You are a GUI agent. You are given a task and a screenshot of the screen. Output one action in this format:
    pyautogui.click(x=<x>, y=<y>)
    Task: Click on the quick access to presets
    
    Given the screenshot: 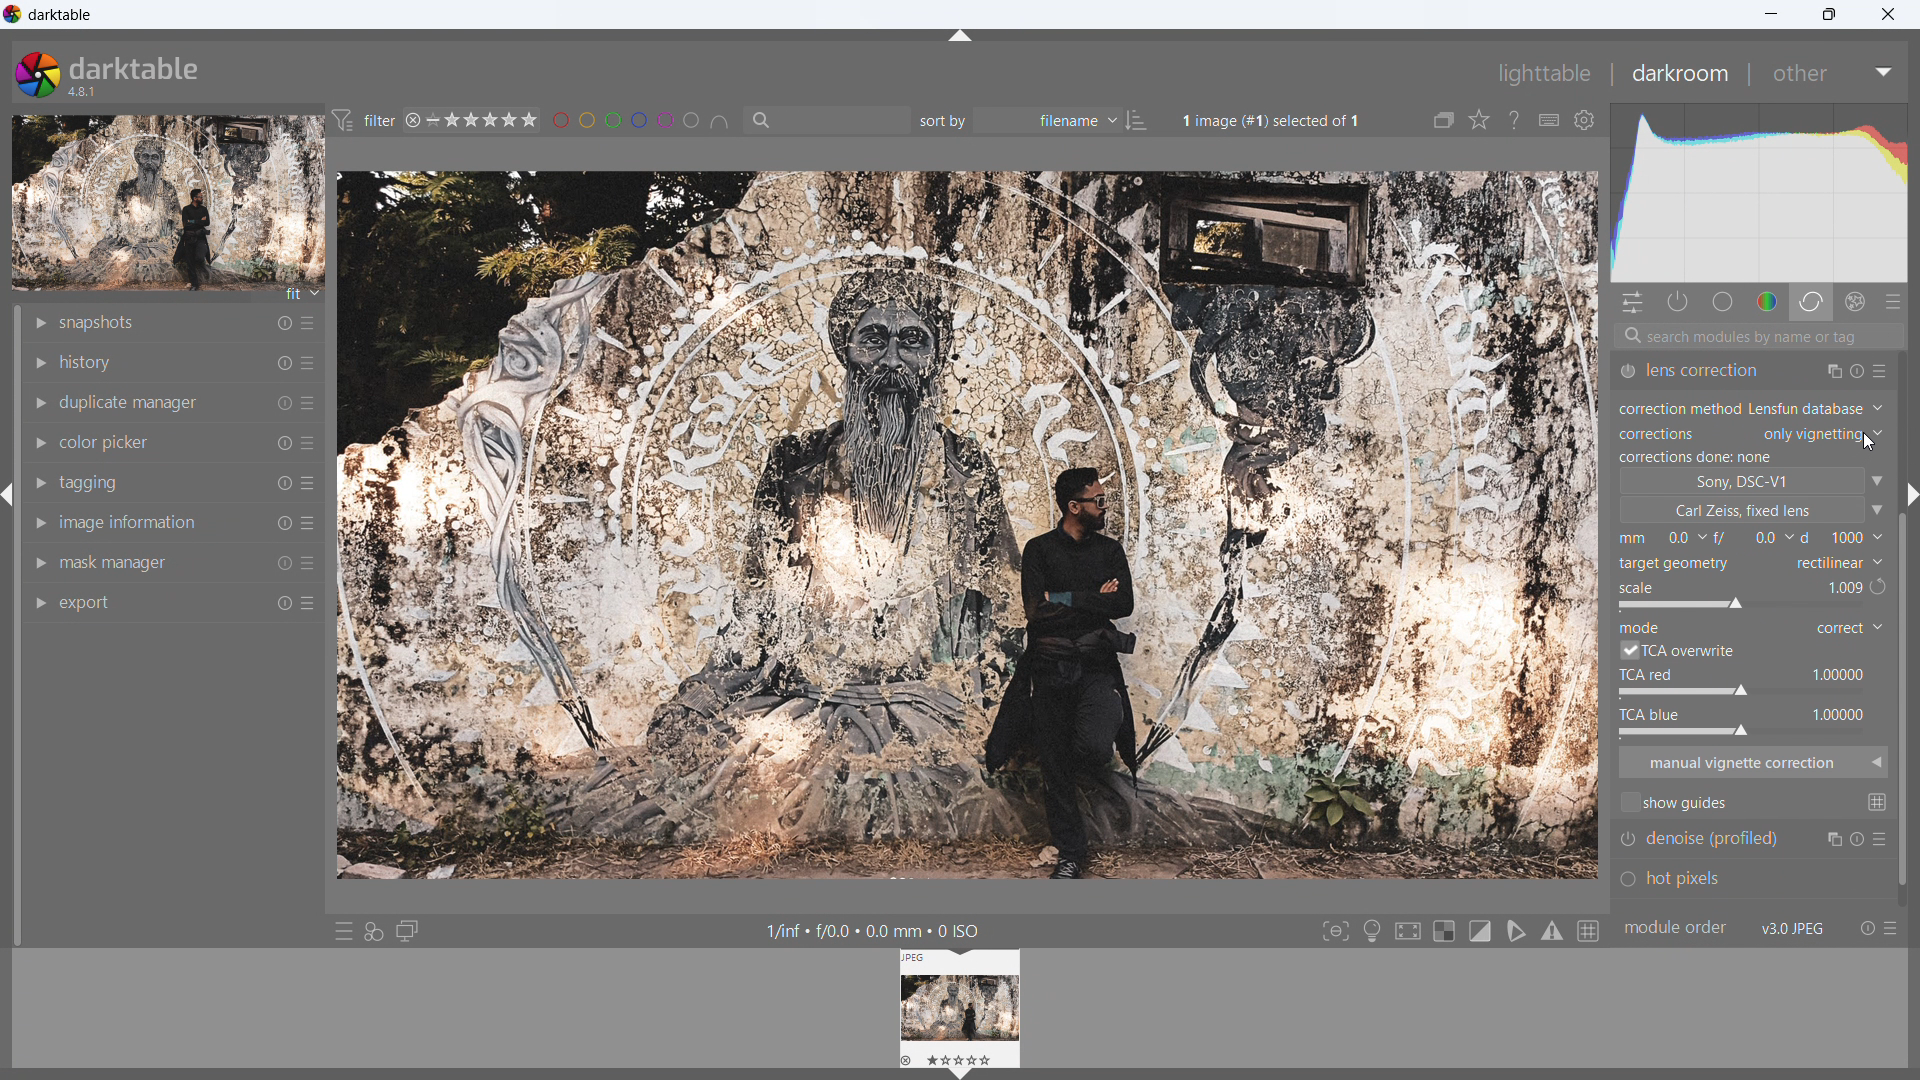 What is the action you would take?
    pyautogui.click(x=343, y=931)
    